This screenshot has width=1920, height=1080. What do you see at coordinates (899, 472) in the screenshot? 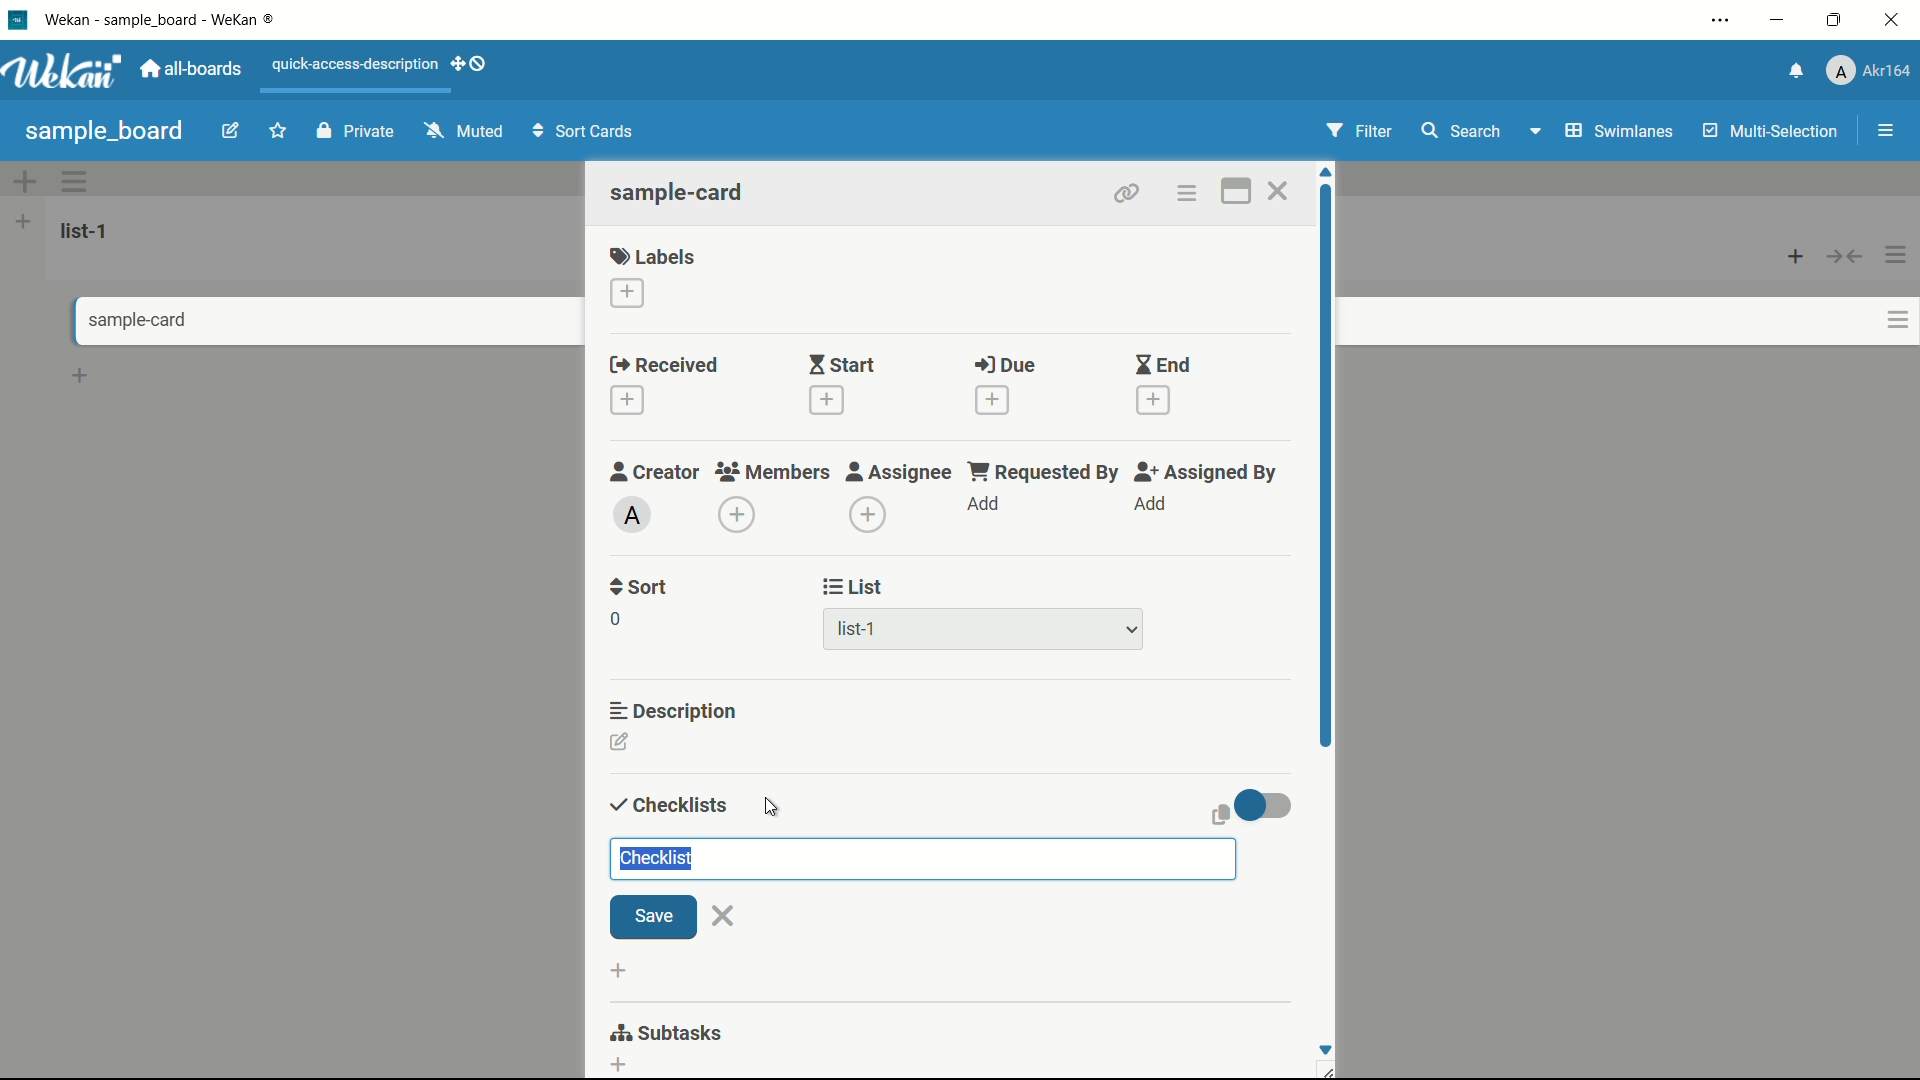
I see `assignee` at bounding box center [899, 472].